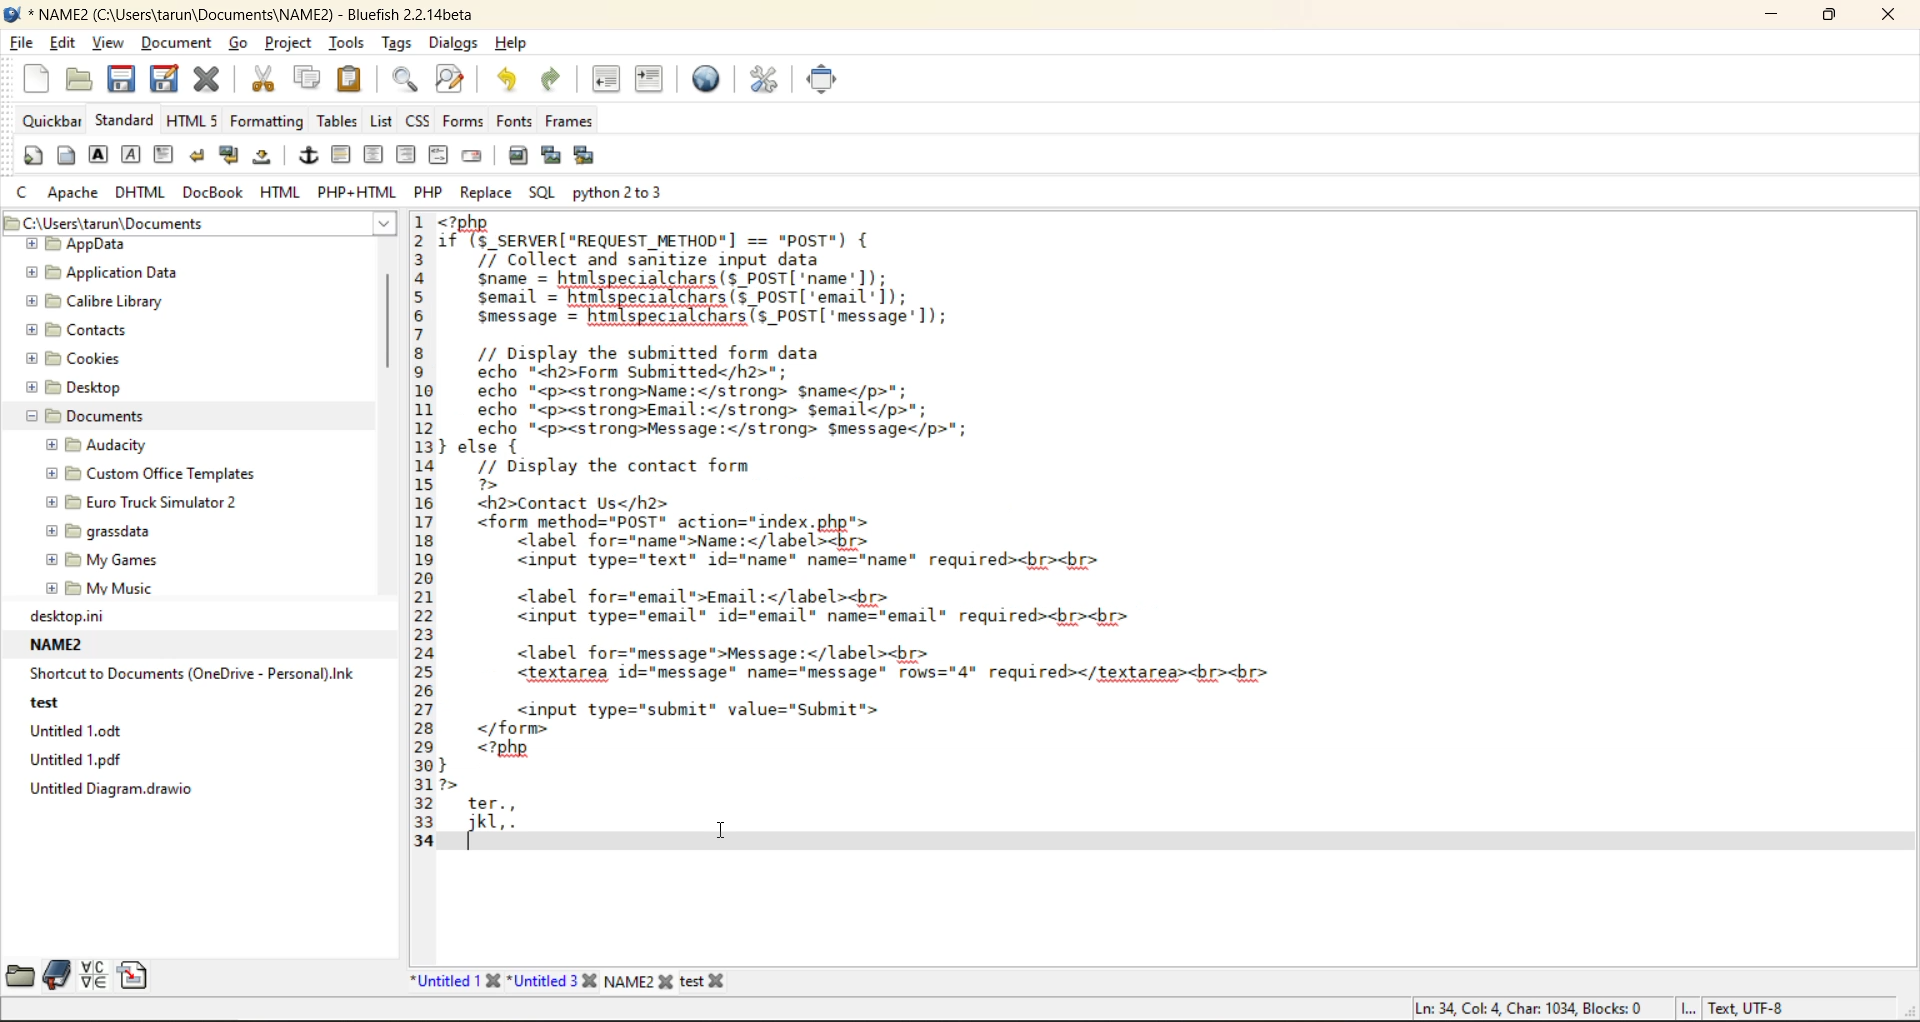 The width and height of the screenshot is (1920, 1022). Describe the element at coordinates (348, 43) in the screenshot. I see `tools` at that location.